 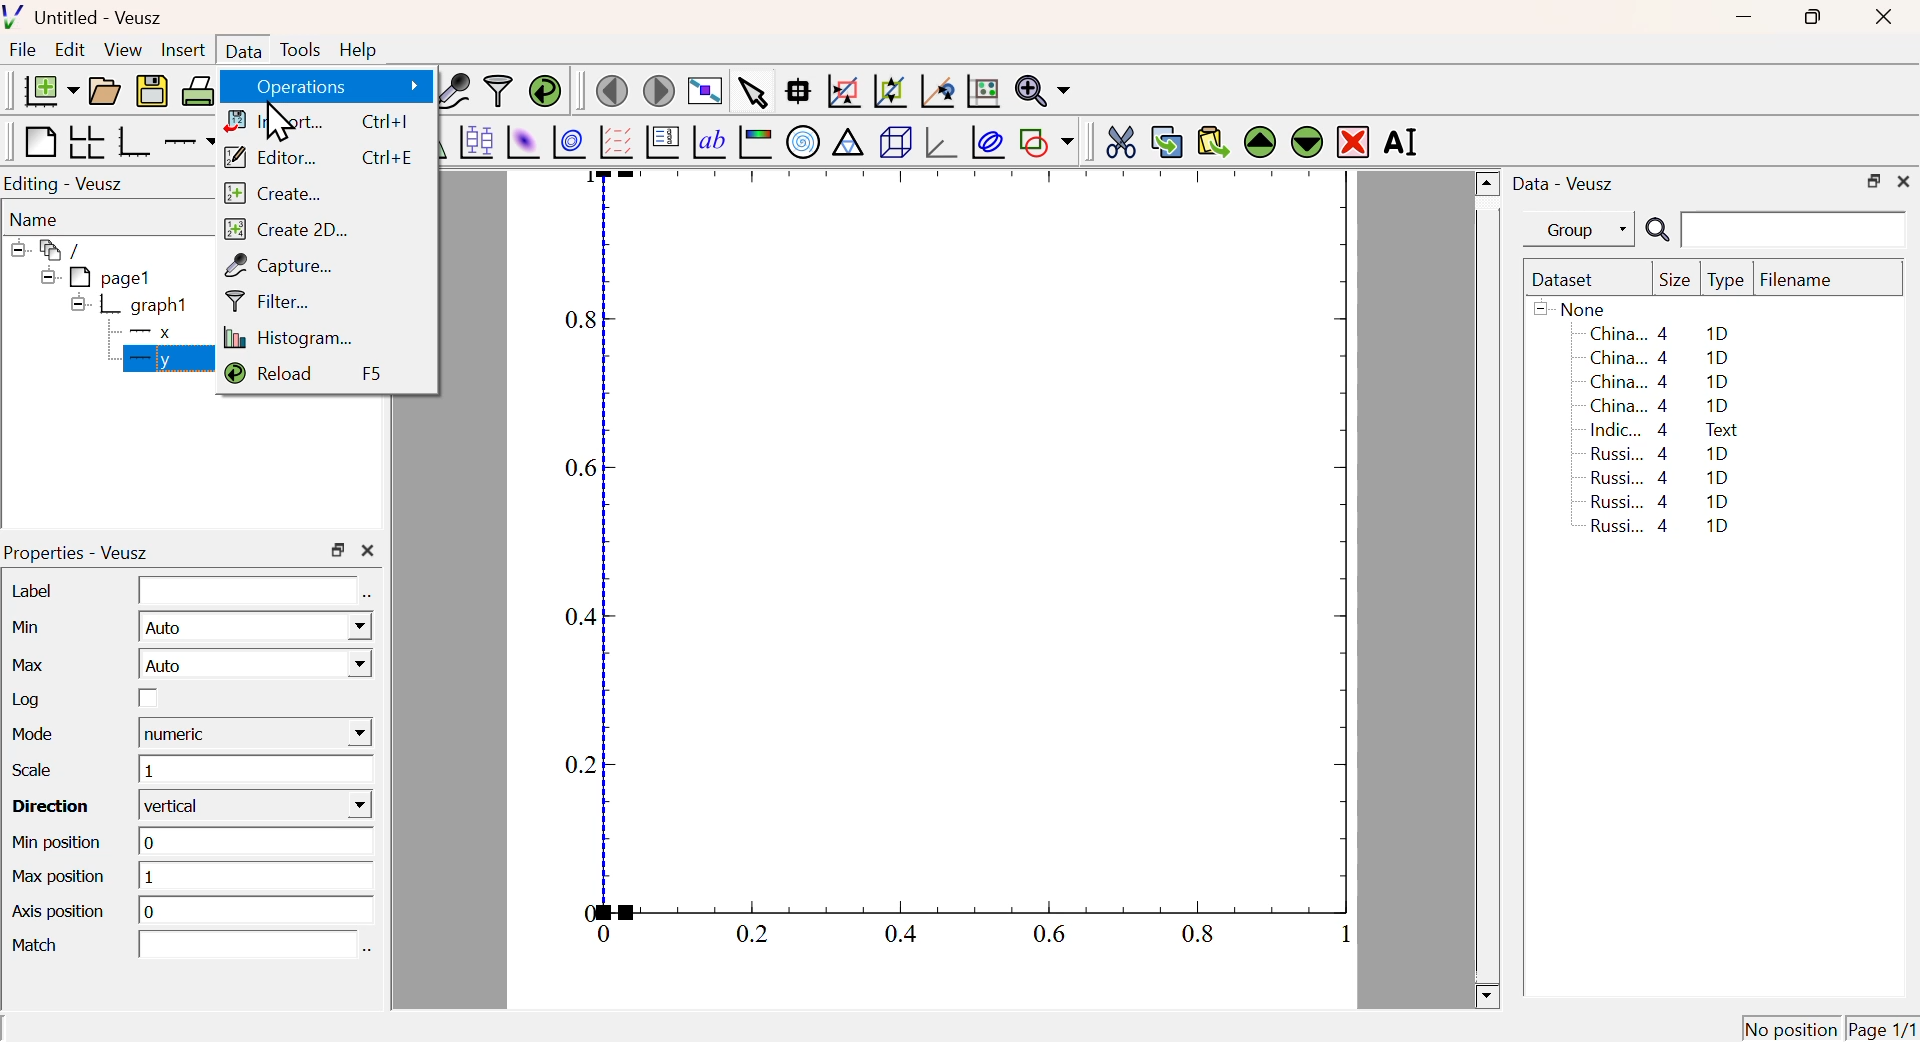 I want to click on Add a shape, so click(x=1046, y=141).